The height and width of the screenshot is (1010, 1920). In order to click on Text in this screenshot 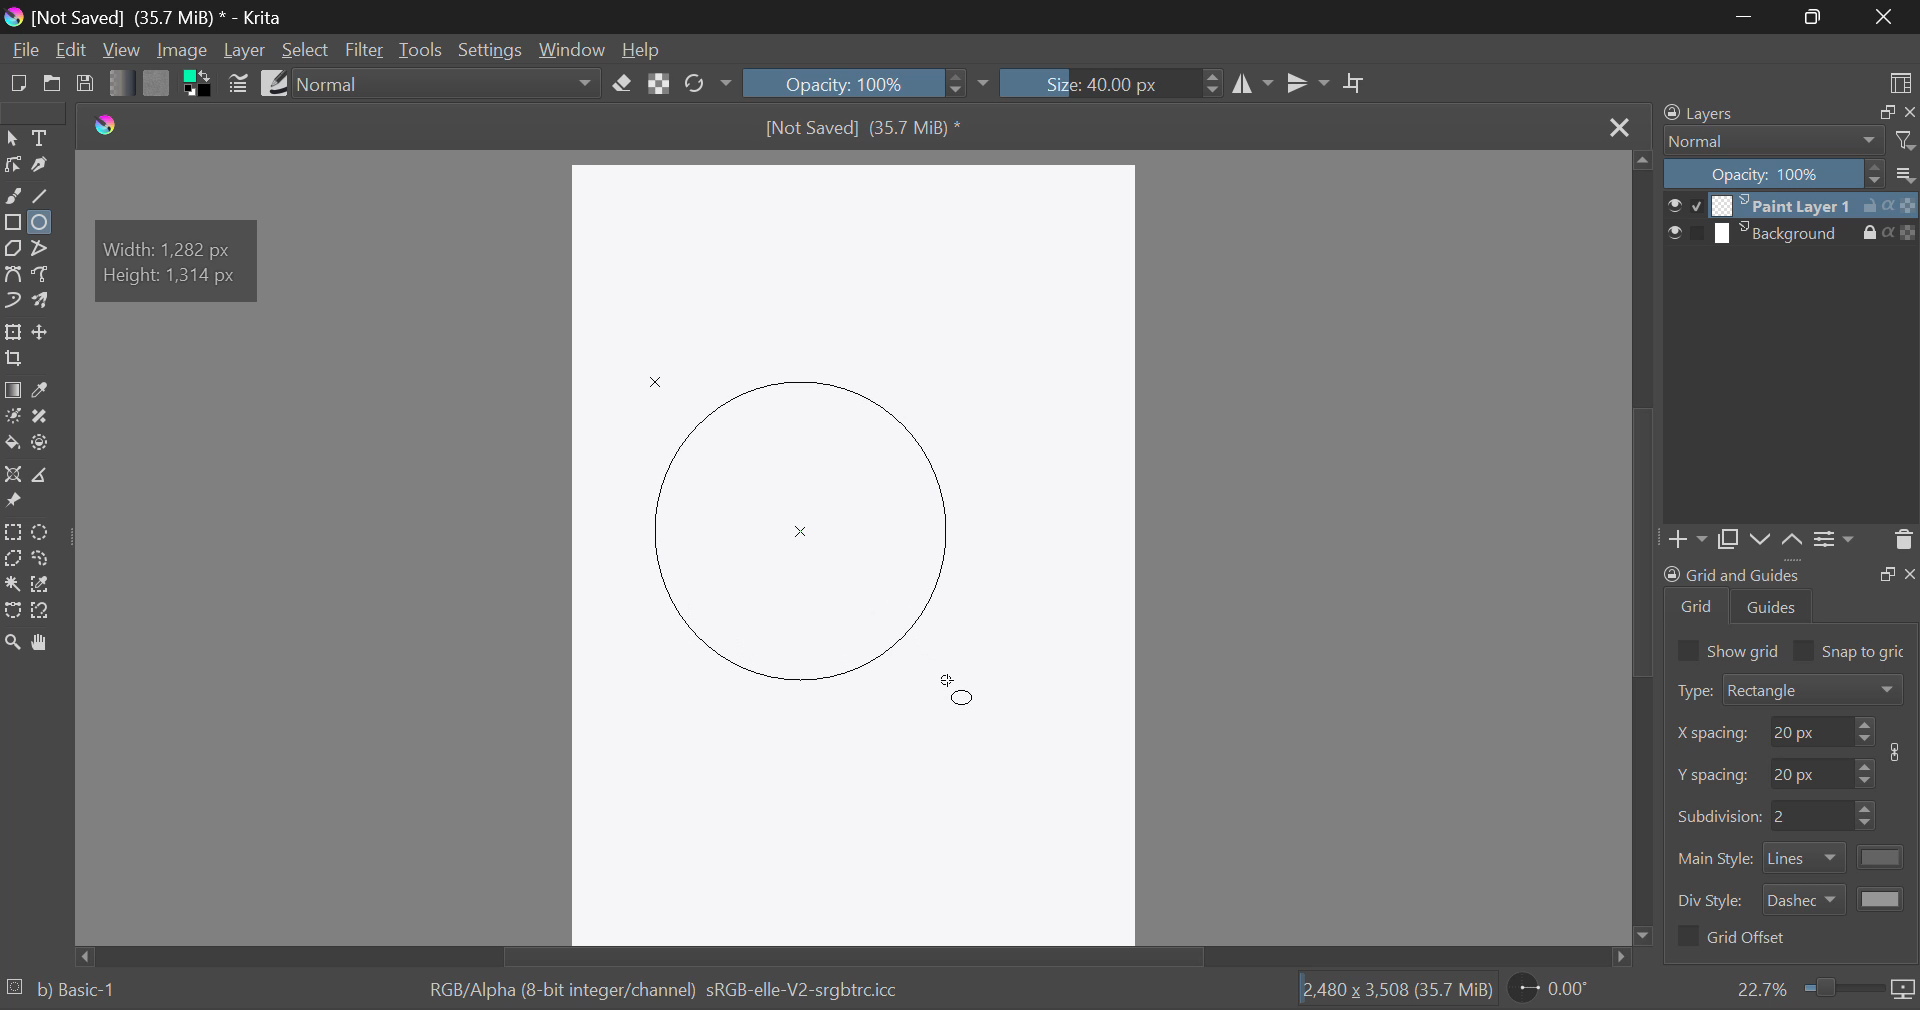, I will do `click(40, 138)`.